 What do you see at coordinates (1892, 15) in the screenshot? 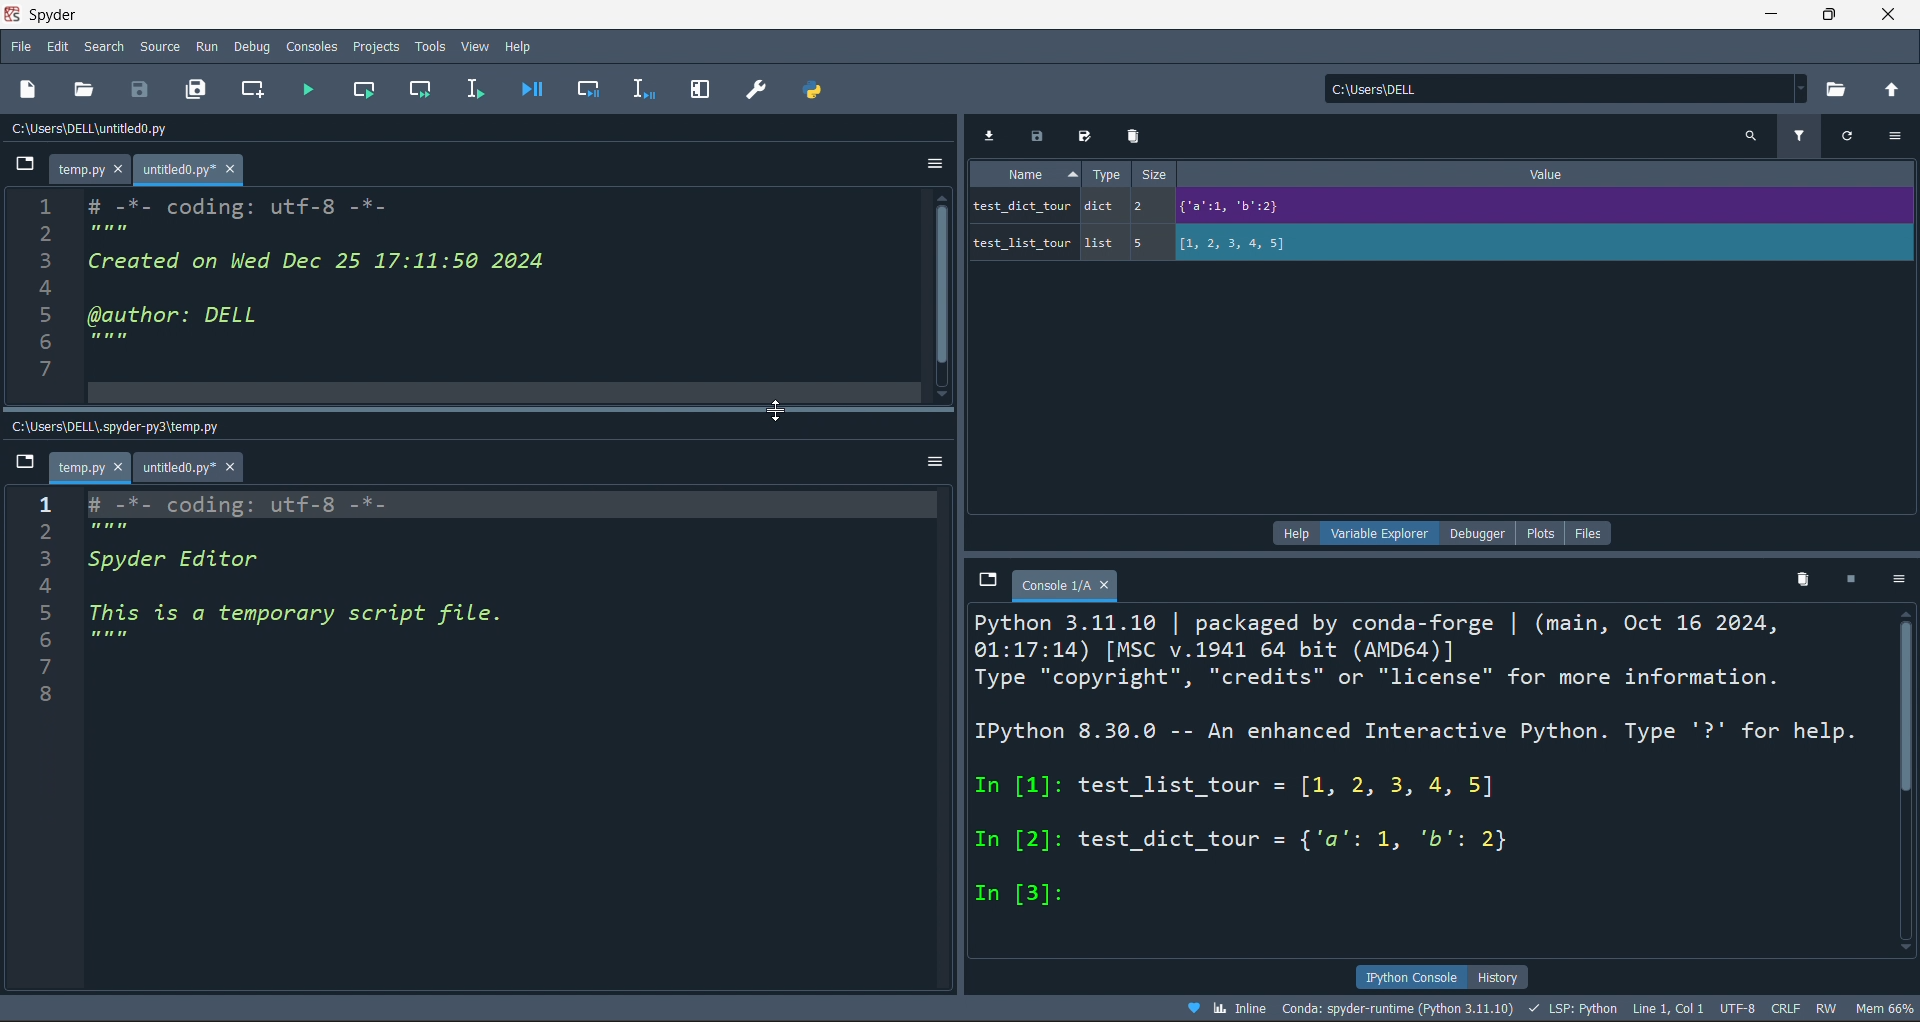
I see `close` at bounding box center [1892, 15].